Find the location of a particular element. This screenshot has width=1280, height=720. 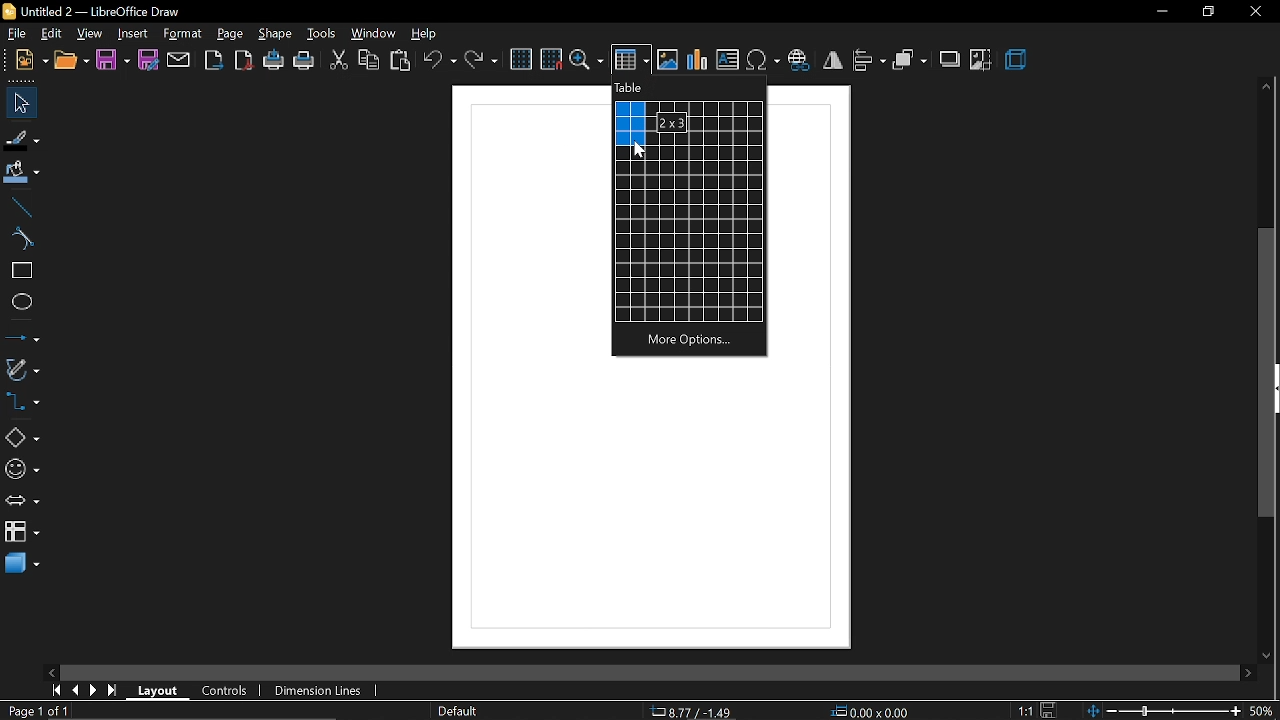

layout is located at coordinates (161, 689).